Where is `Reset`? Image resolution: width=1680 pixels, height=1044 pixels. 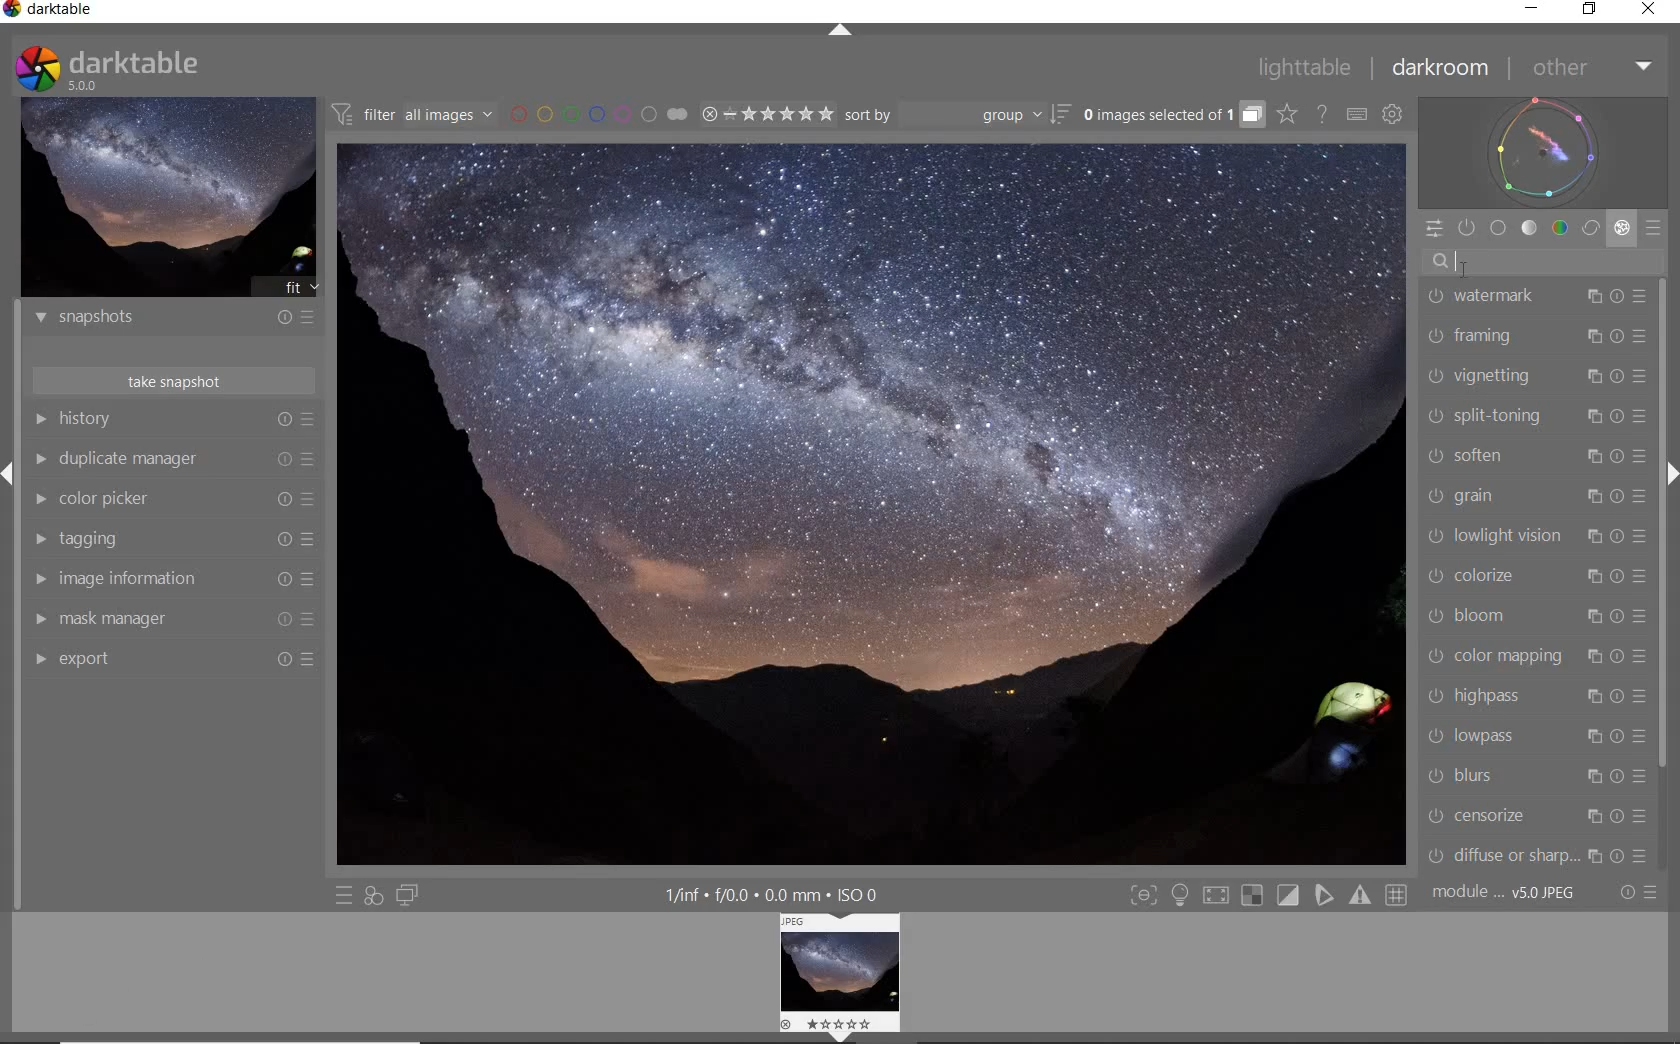 Reset is located at coordinates (281, 539).